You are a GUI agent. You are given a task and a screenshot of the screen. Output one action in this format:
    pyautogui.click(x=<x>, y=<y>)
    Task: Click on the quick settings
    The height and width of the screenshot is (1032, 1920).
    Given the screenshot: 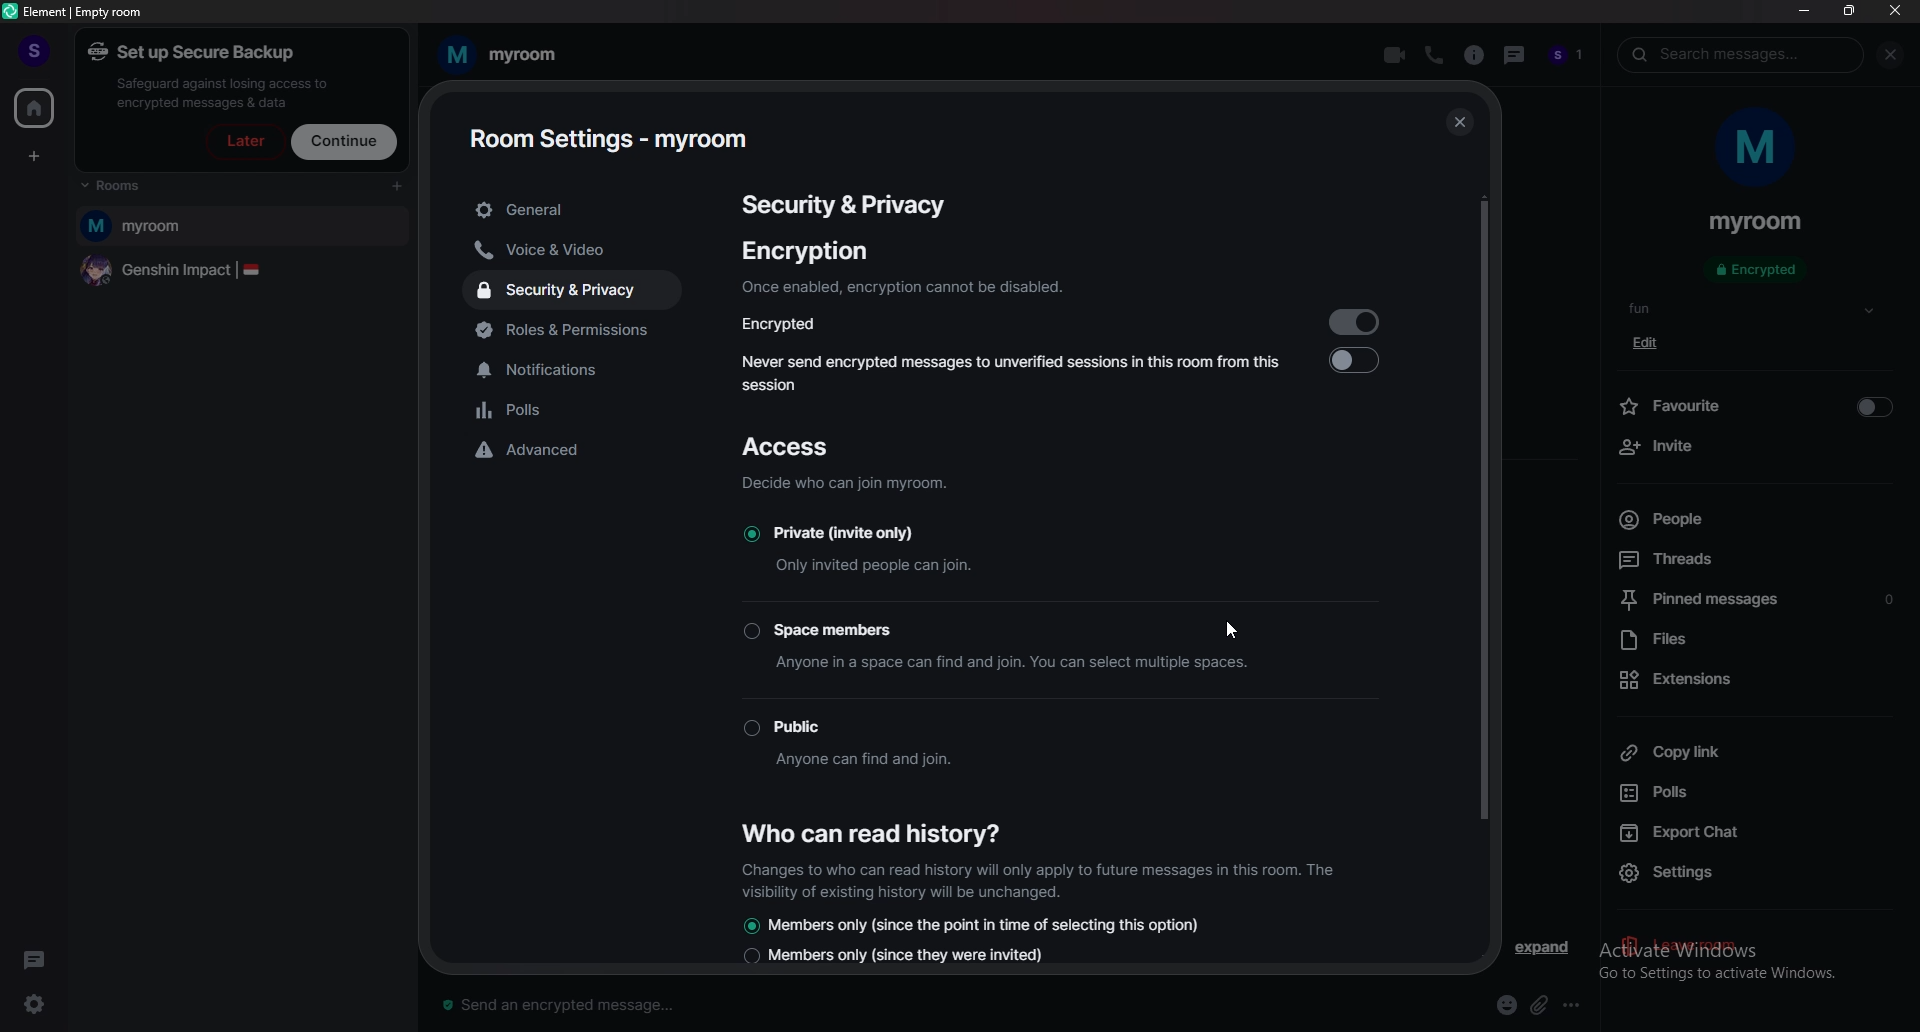 What is the action you would take?
    pyautogui.click(x=35, y=1004)
    